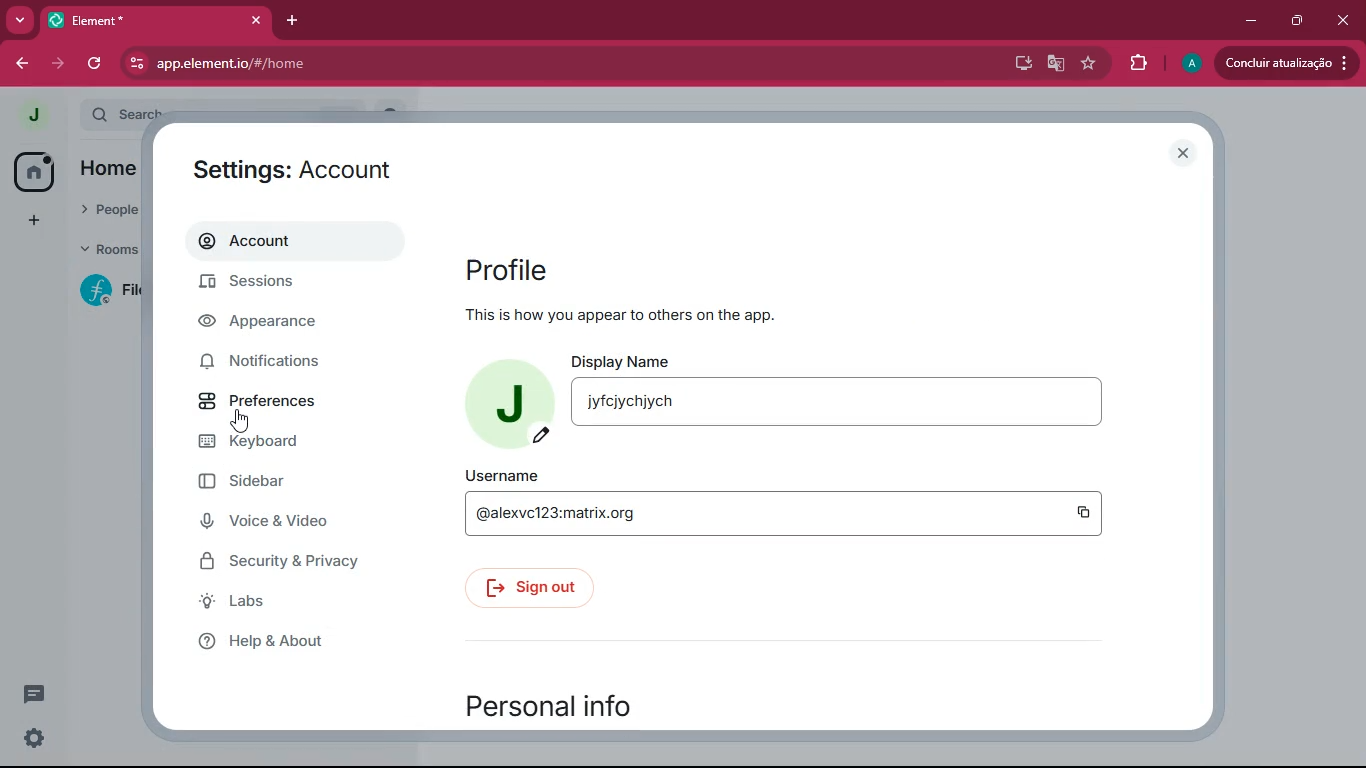 The height and width of the screenshot is (768, 1366). Describe the element at coordinates (131, 20) in the screenshot. I see `tab` at that location.